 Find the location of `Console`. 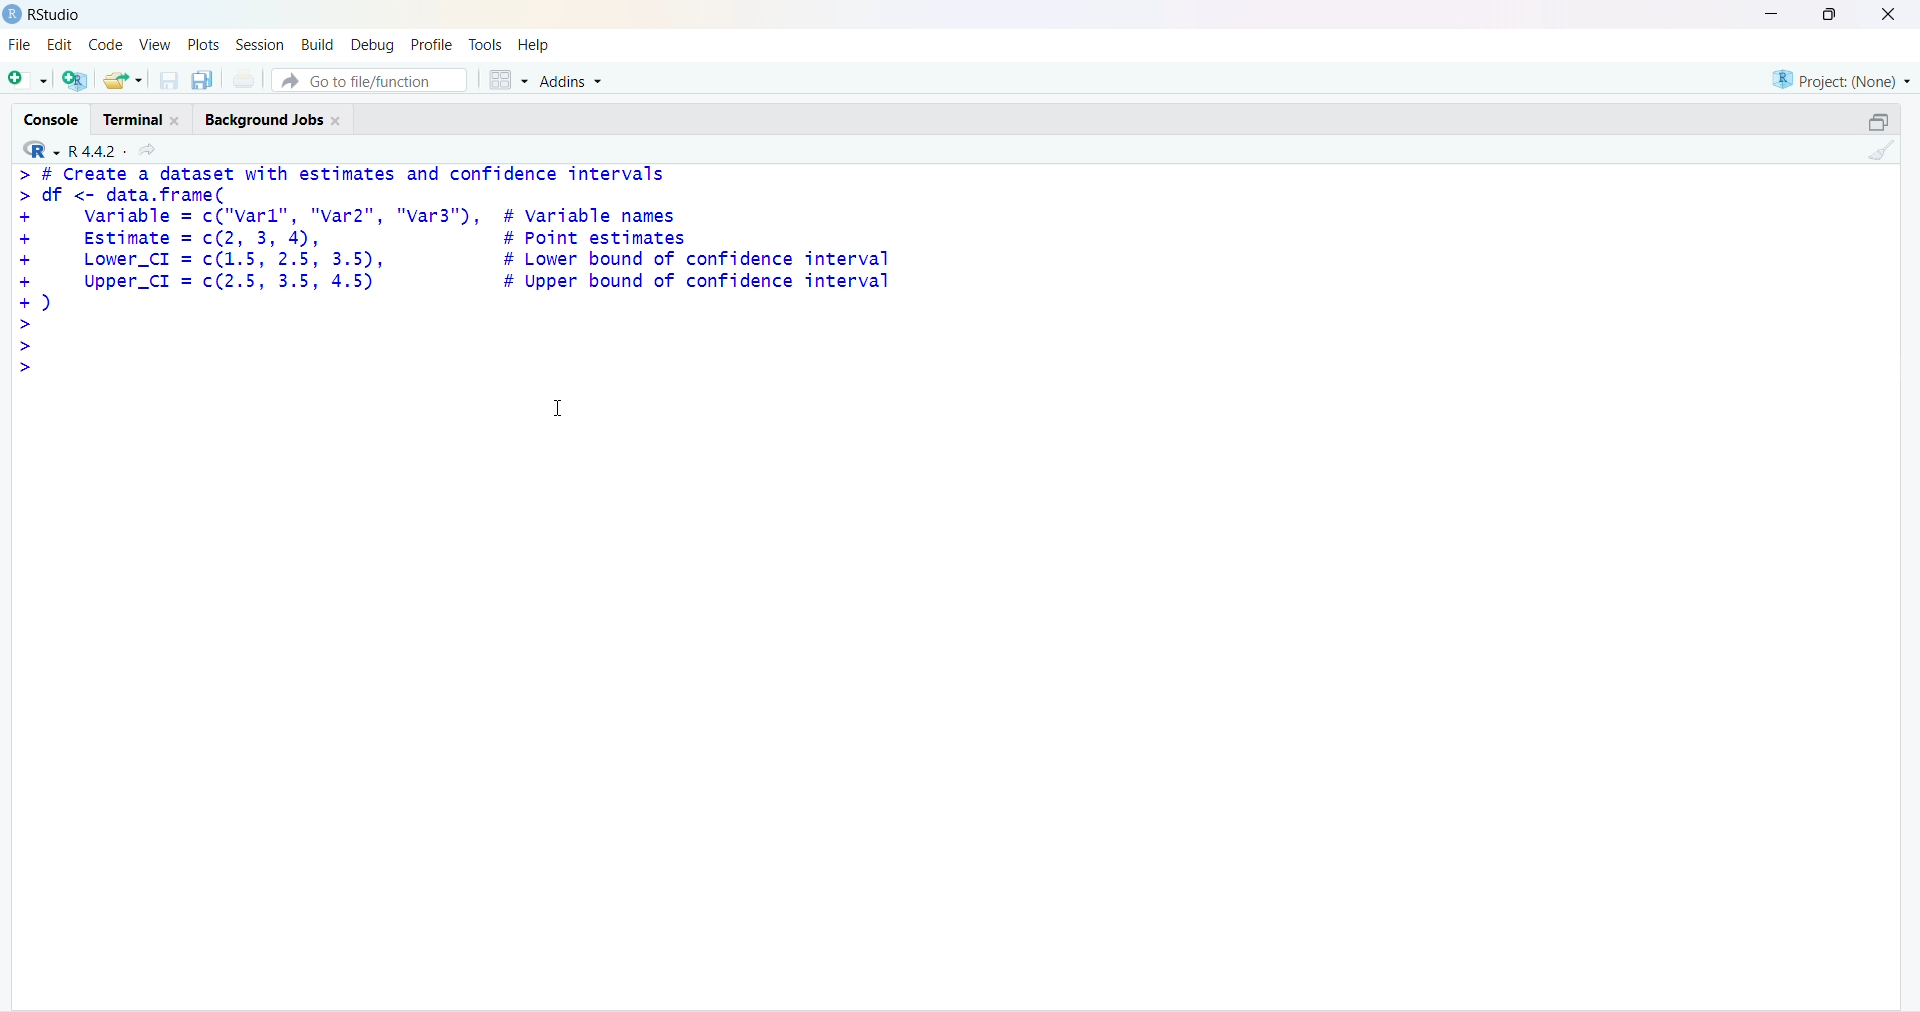

Console is located at coordinates (52, 118).